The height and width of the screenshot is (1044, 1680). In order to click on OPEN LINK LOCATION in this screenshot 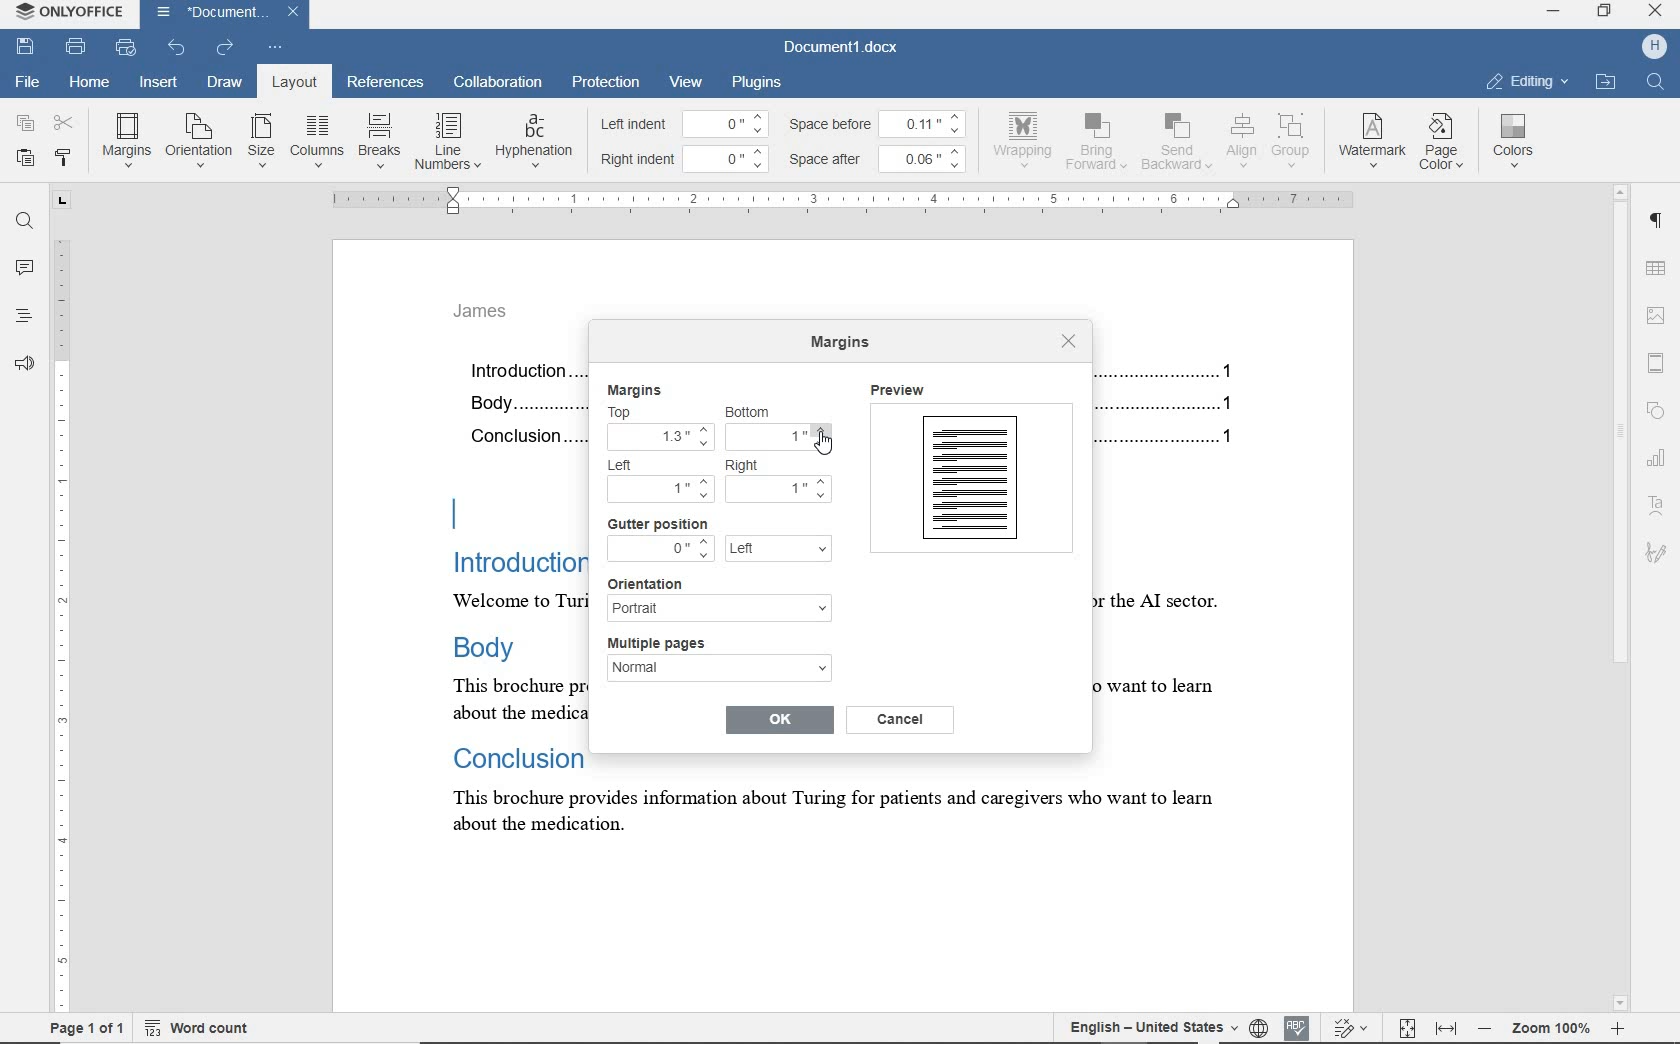, I will do `click(1609, 81)`.